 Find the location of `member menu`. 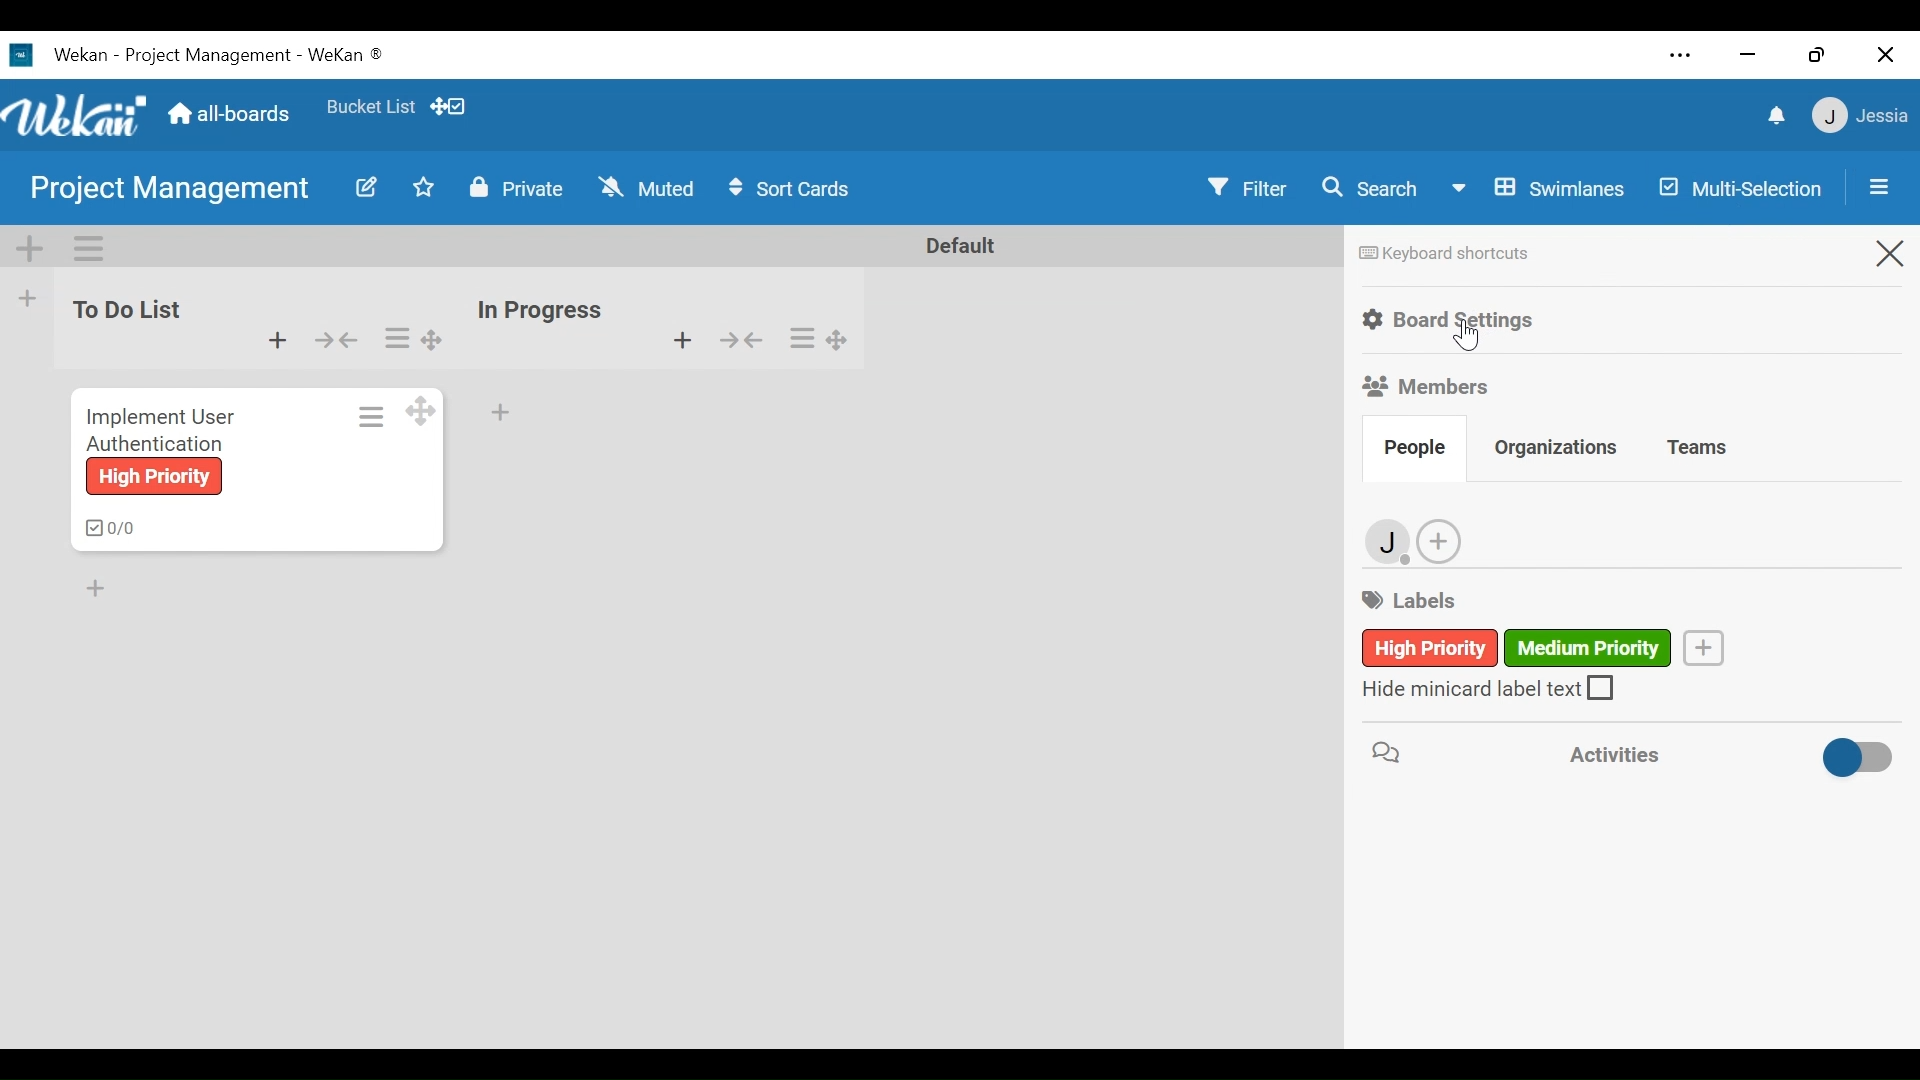

member menu is located at coordinates (1858, 113).